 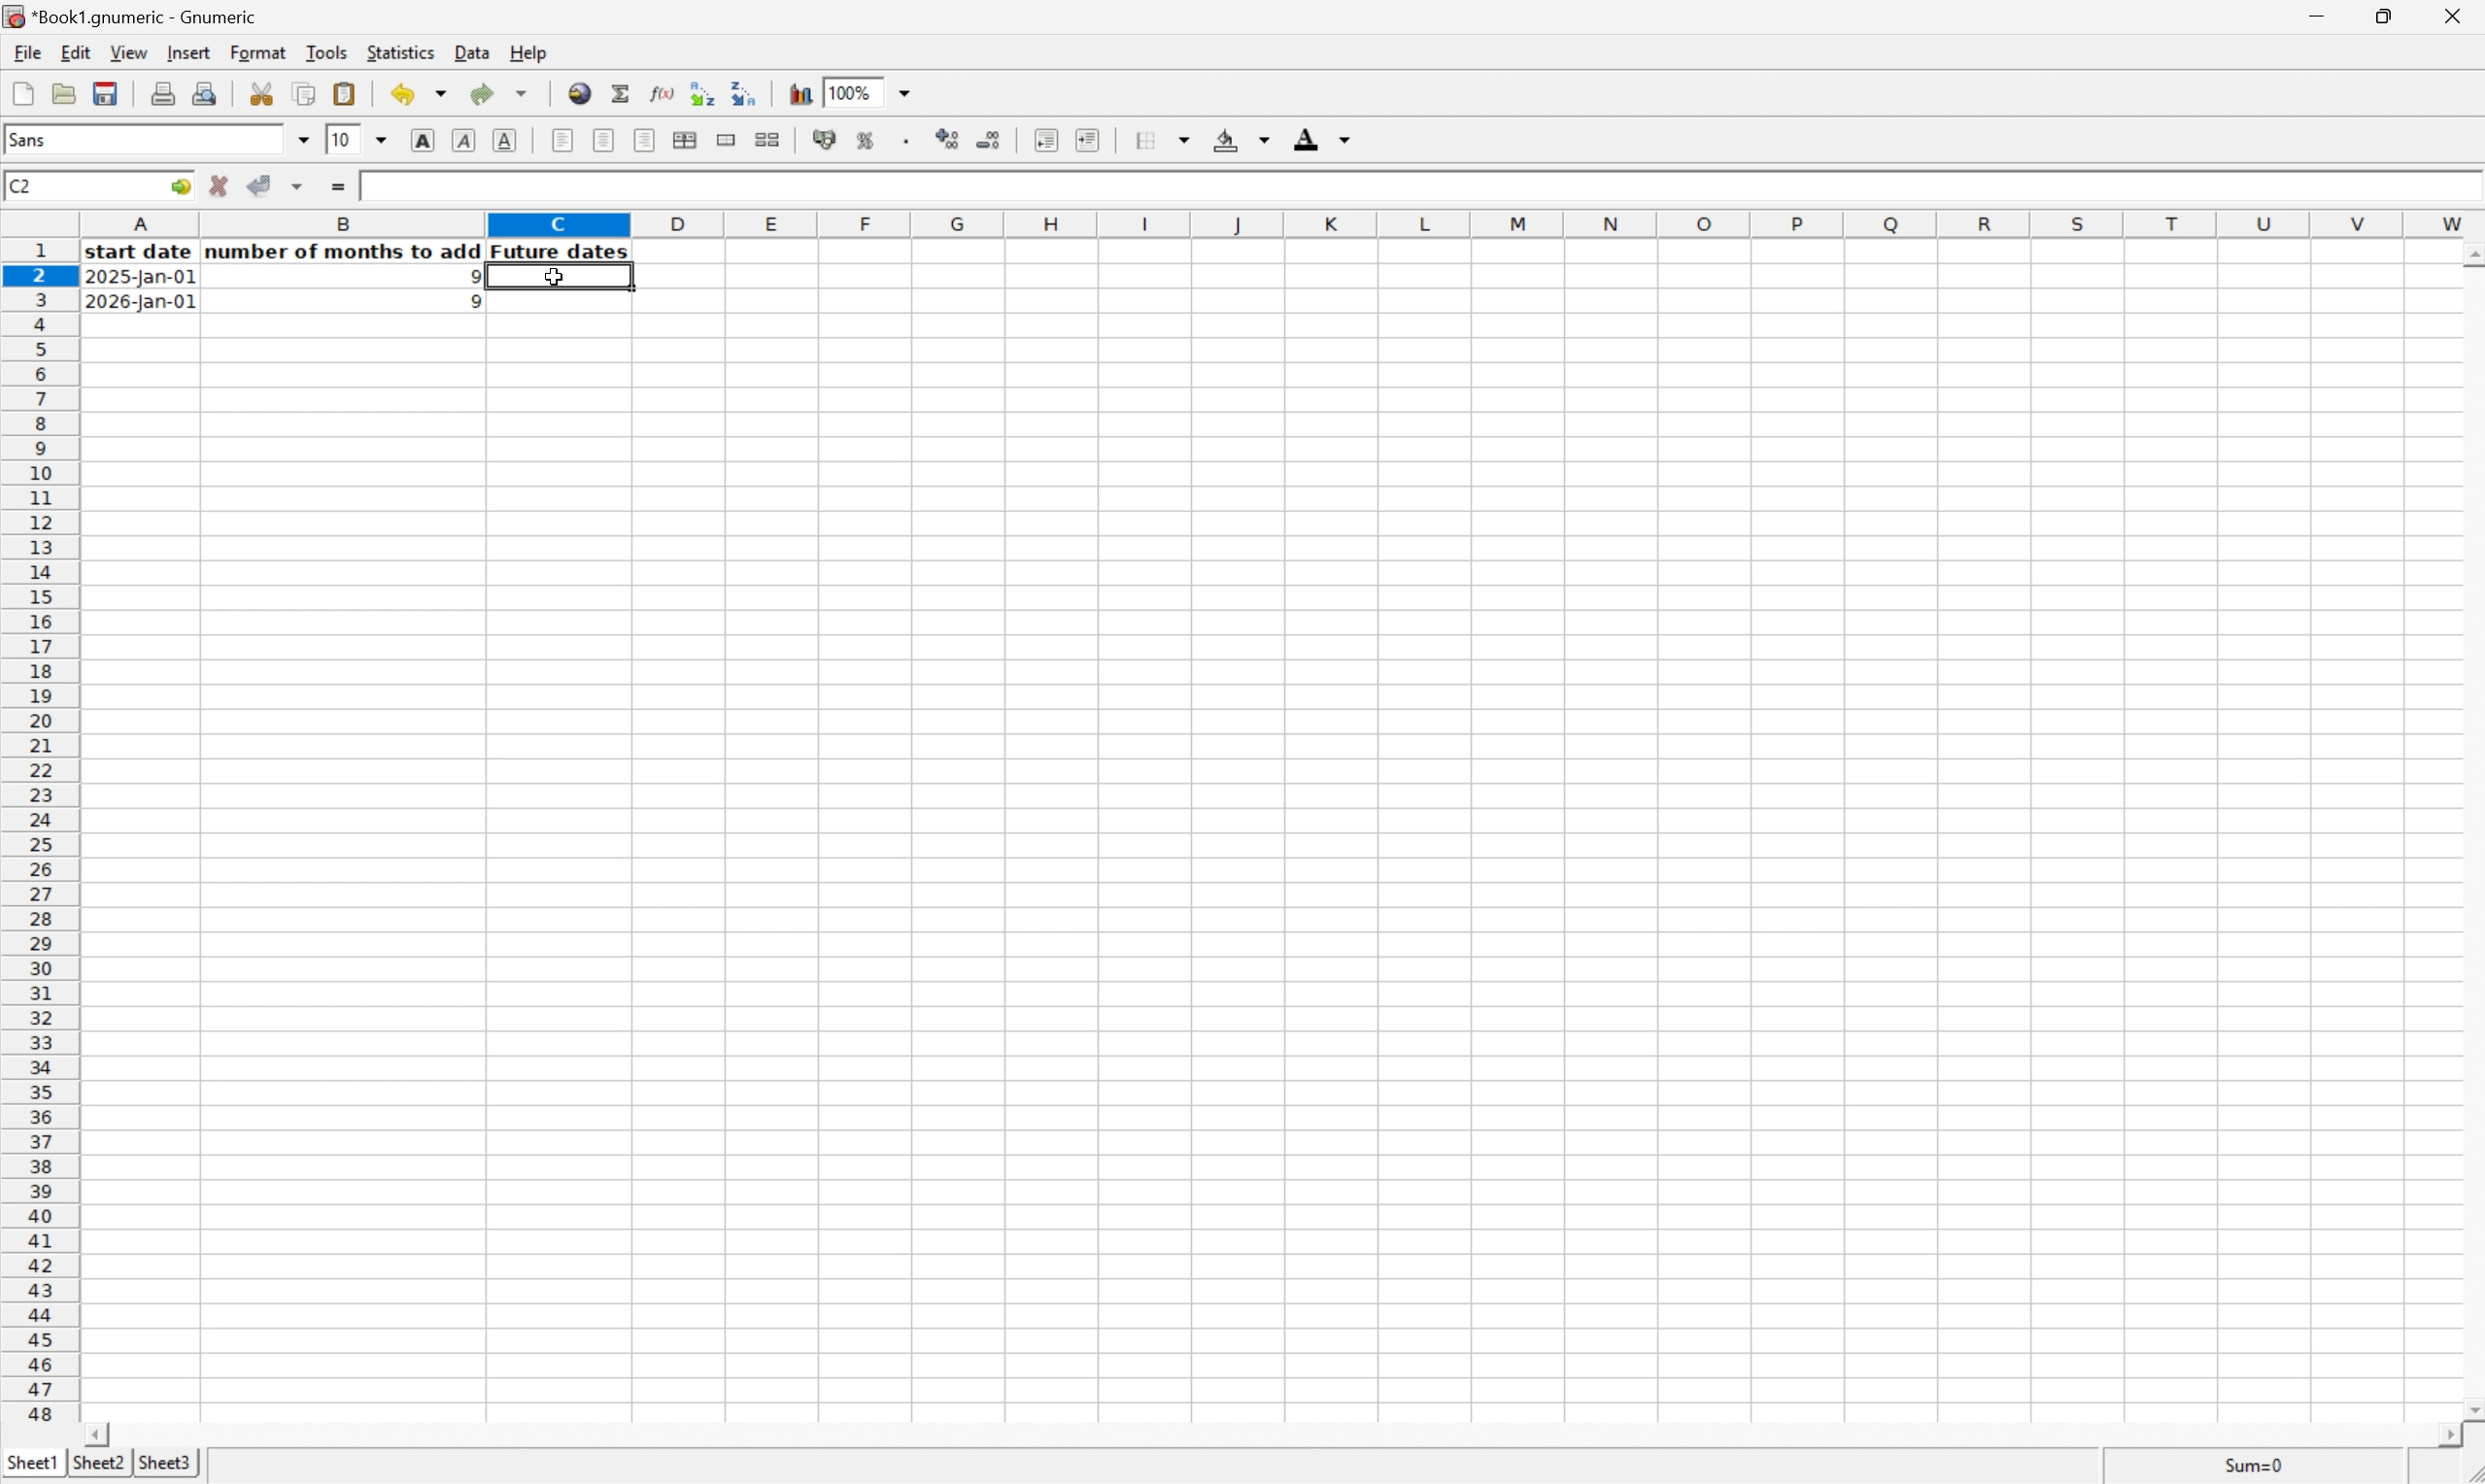 I want to click on Borders, so click(x=1159, y=140).